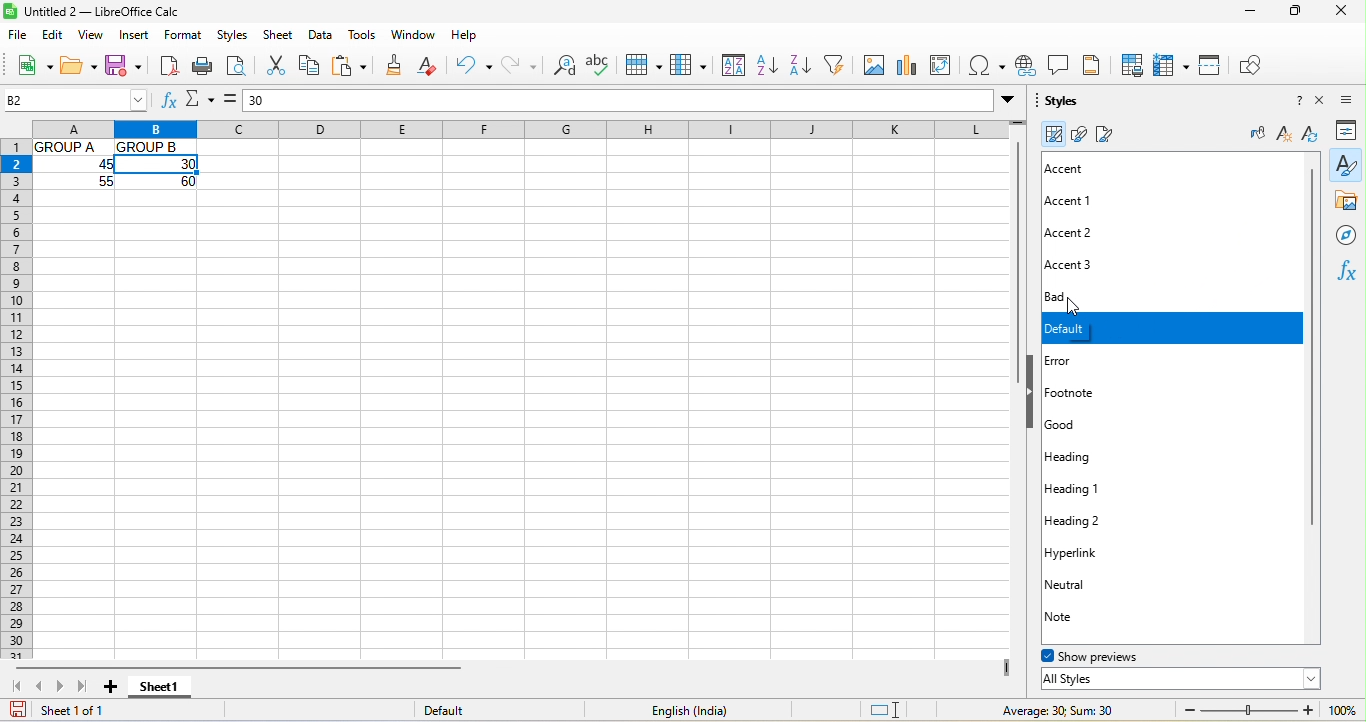 Image resolution: width=1366 pixels, height=722 pixels. Describe the element at coordinates (1347, 235) in the screenshot. I see `navigators` at that location.